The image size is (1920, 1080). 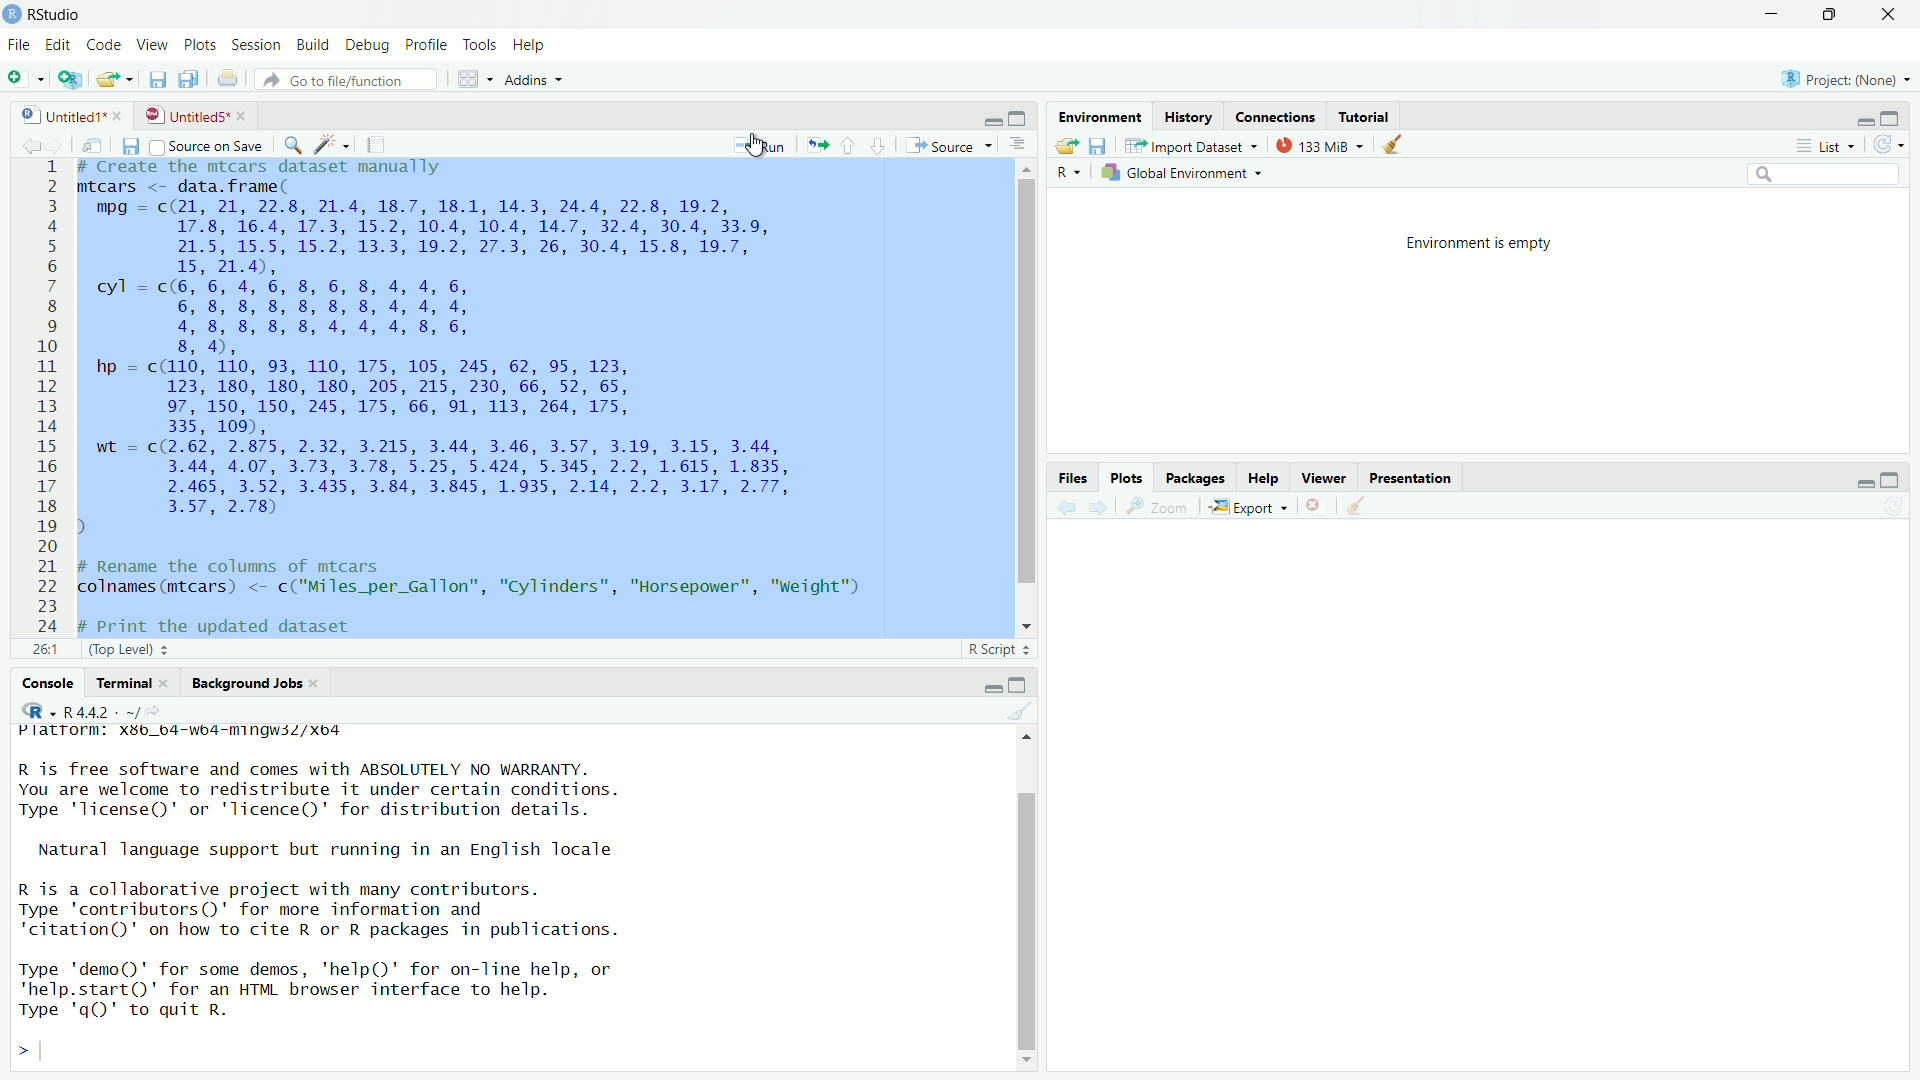 What do you see at coordinates (1401, 146) in the screenshot?
I see `clear` at bounding box center [1401, 146].